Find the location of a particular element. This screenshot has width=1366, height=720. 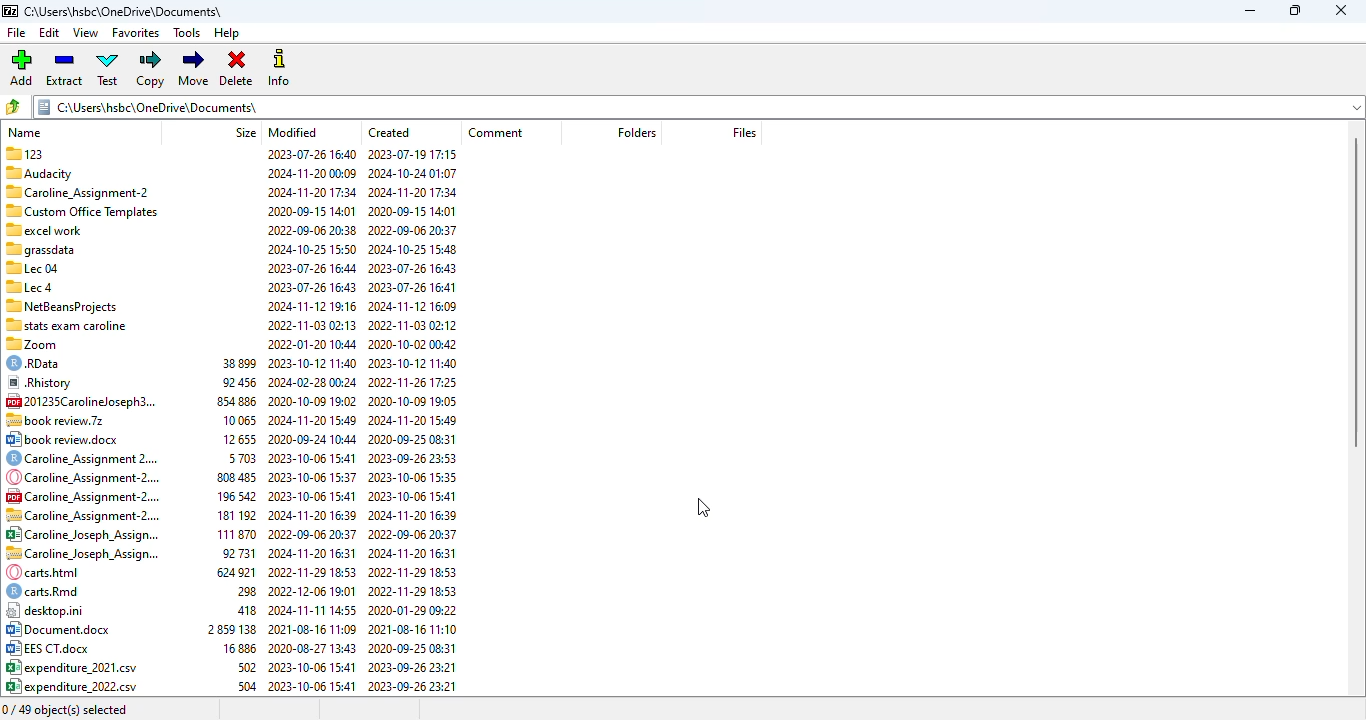

expenditure 2022.csv 504 2023-10-06 15:41 2023-09-26 23:21 is located at coordinates (232, 667).